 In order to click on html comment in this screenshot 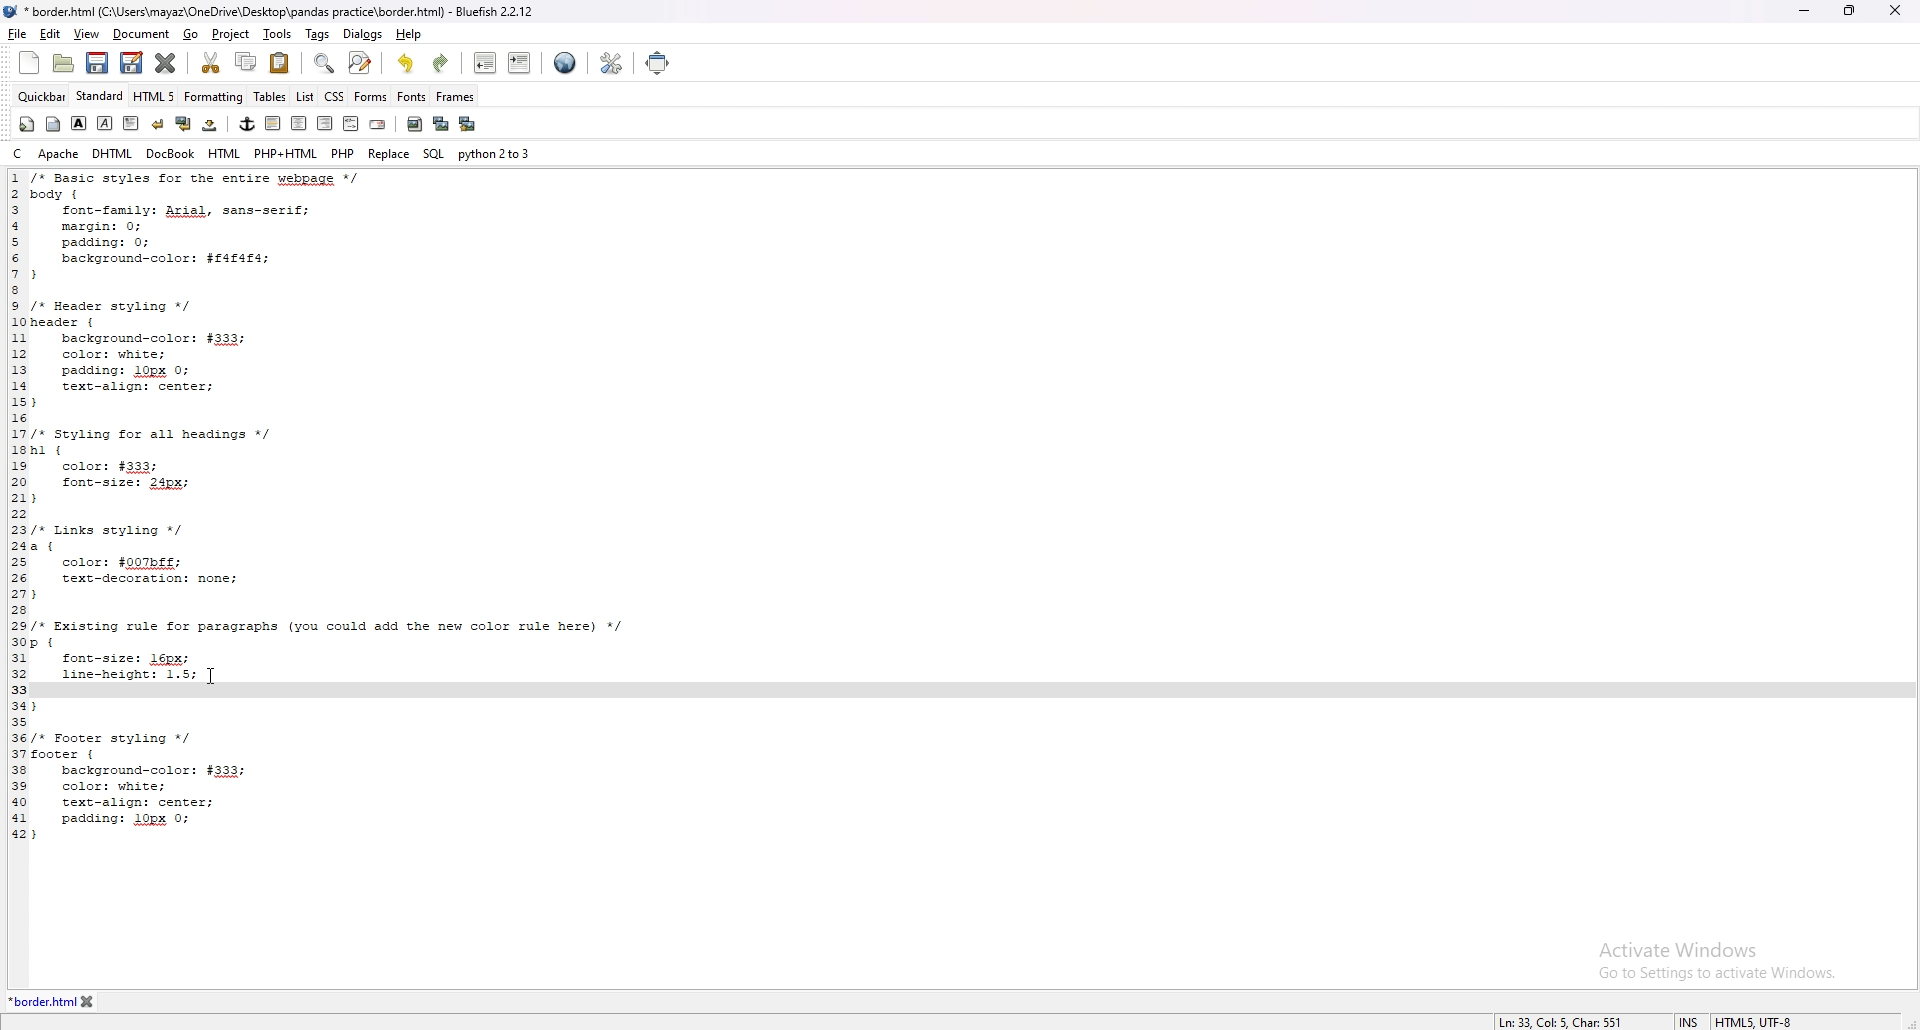, I will do `click(352, 123)`.